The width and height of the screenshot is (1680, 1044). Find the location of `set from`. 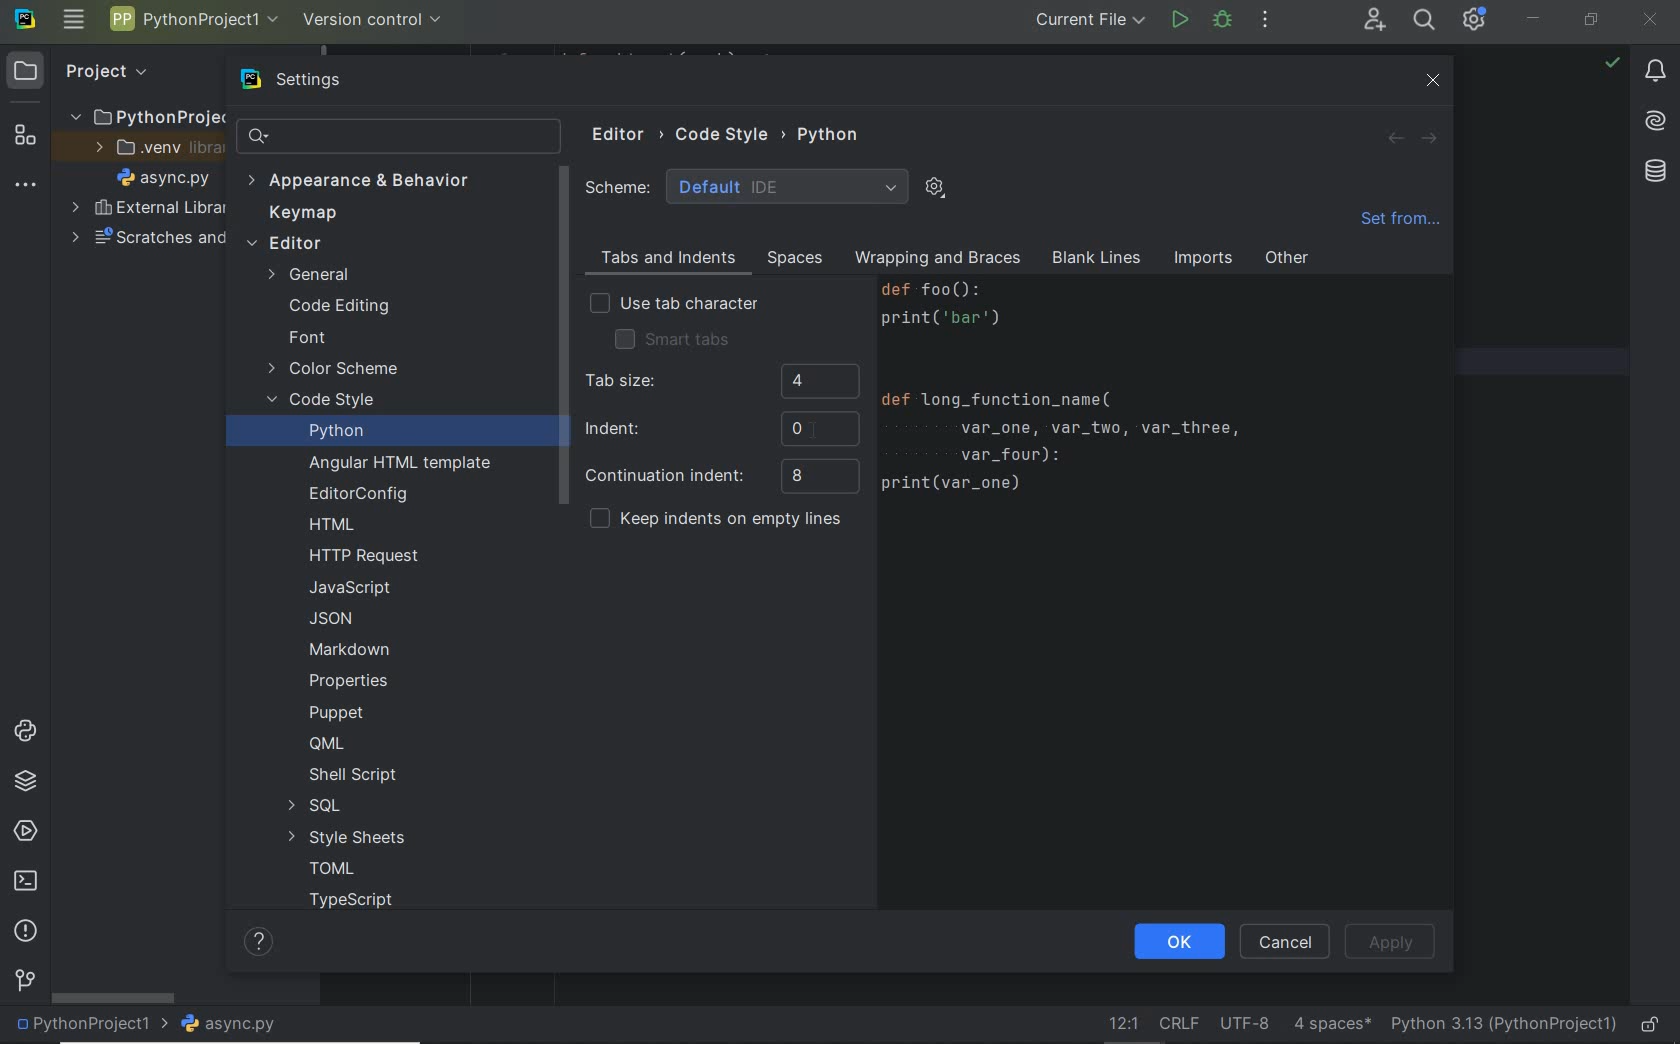

set from is located at coordinates (1399, 224).